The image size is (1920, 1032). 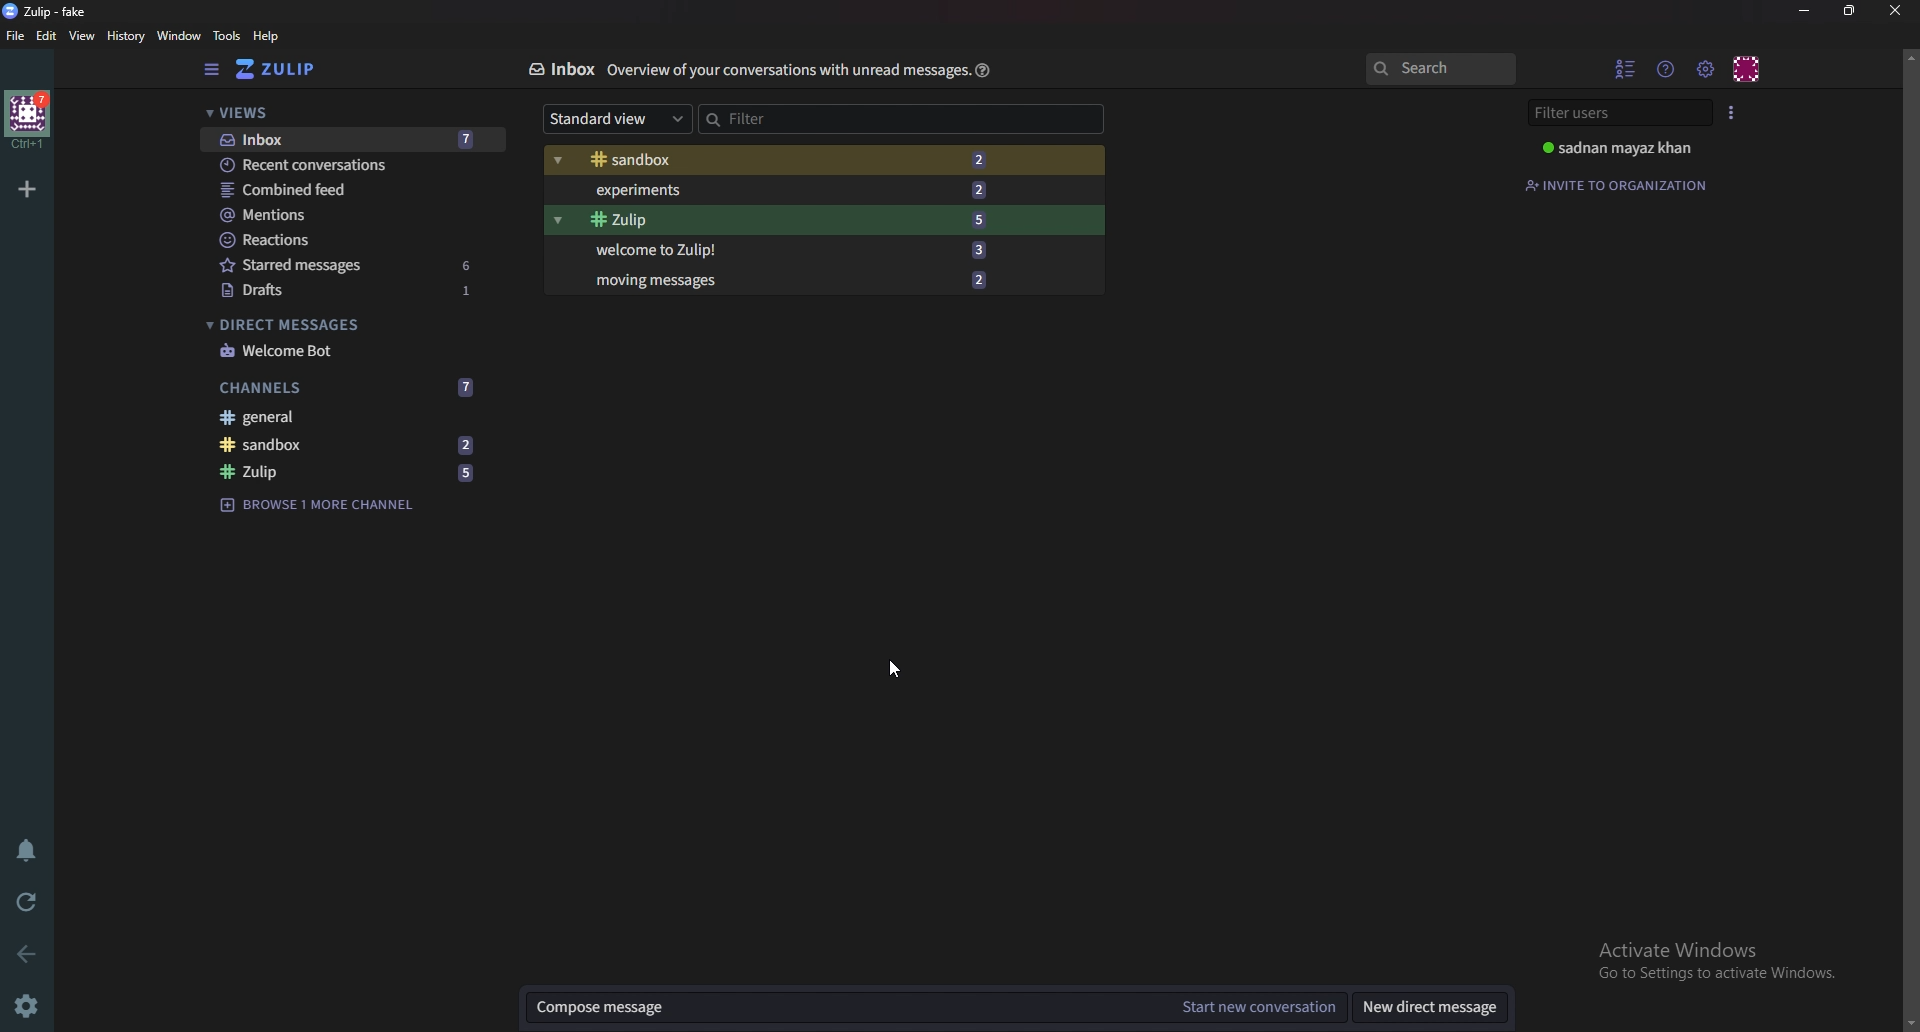 What do you see at coordinates (789, 68) in the screenshot?
I see `Info` at bounding box center [789, 68].